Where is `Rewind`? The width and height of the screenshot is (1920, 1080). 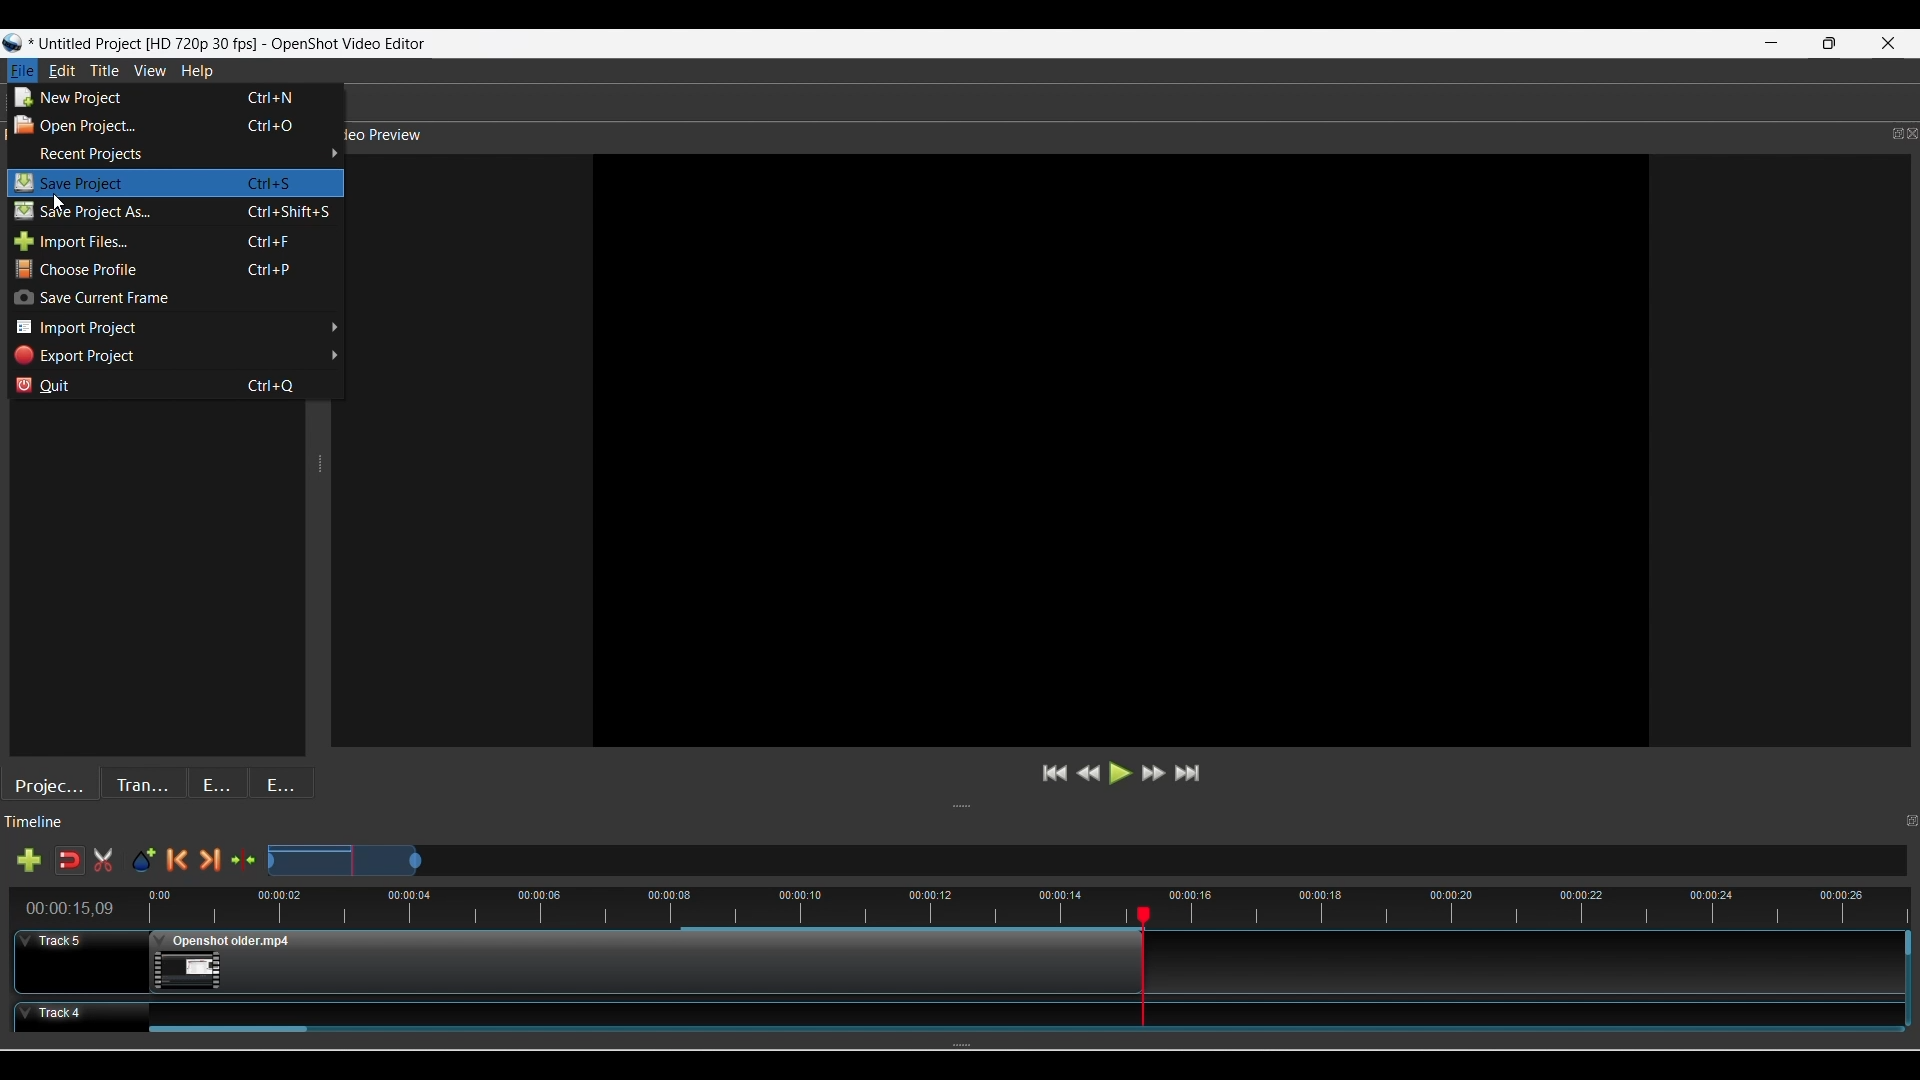
Rewind is located at coordinates (1089, 773).